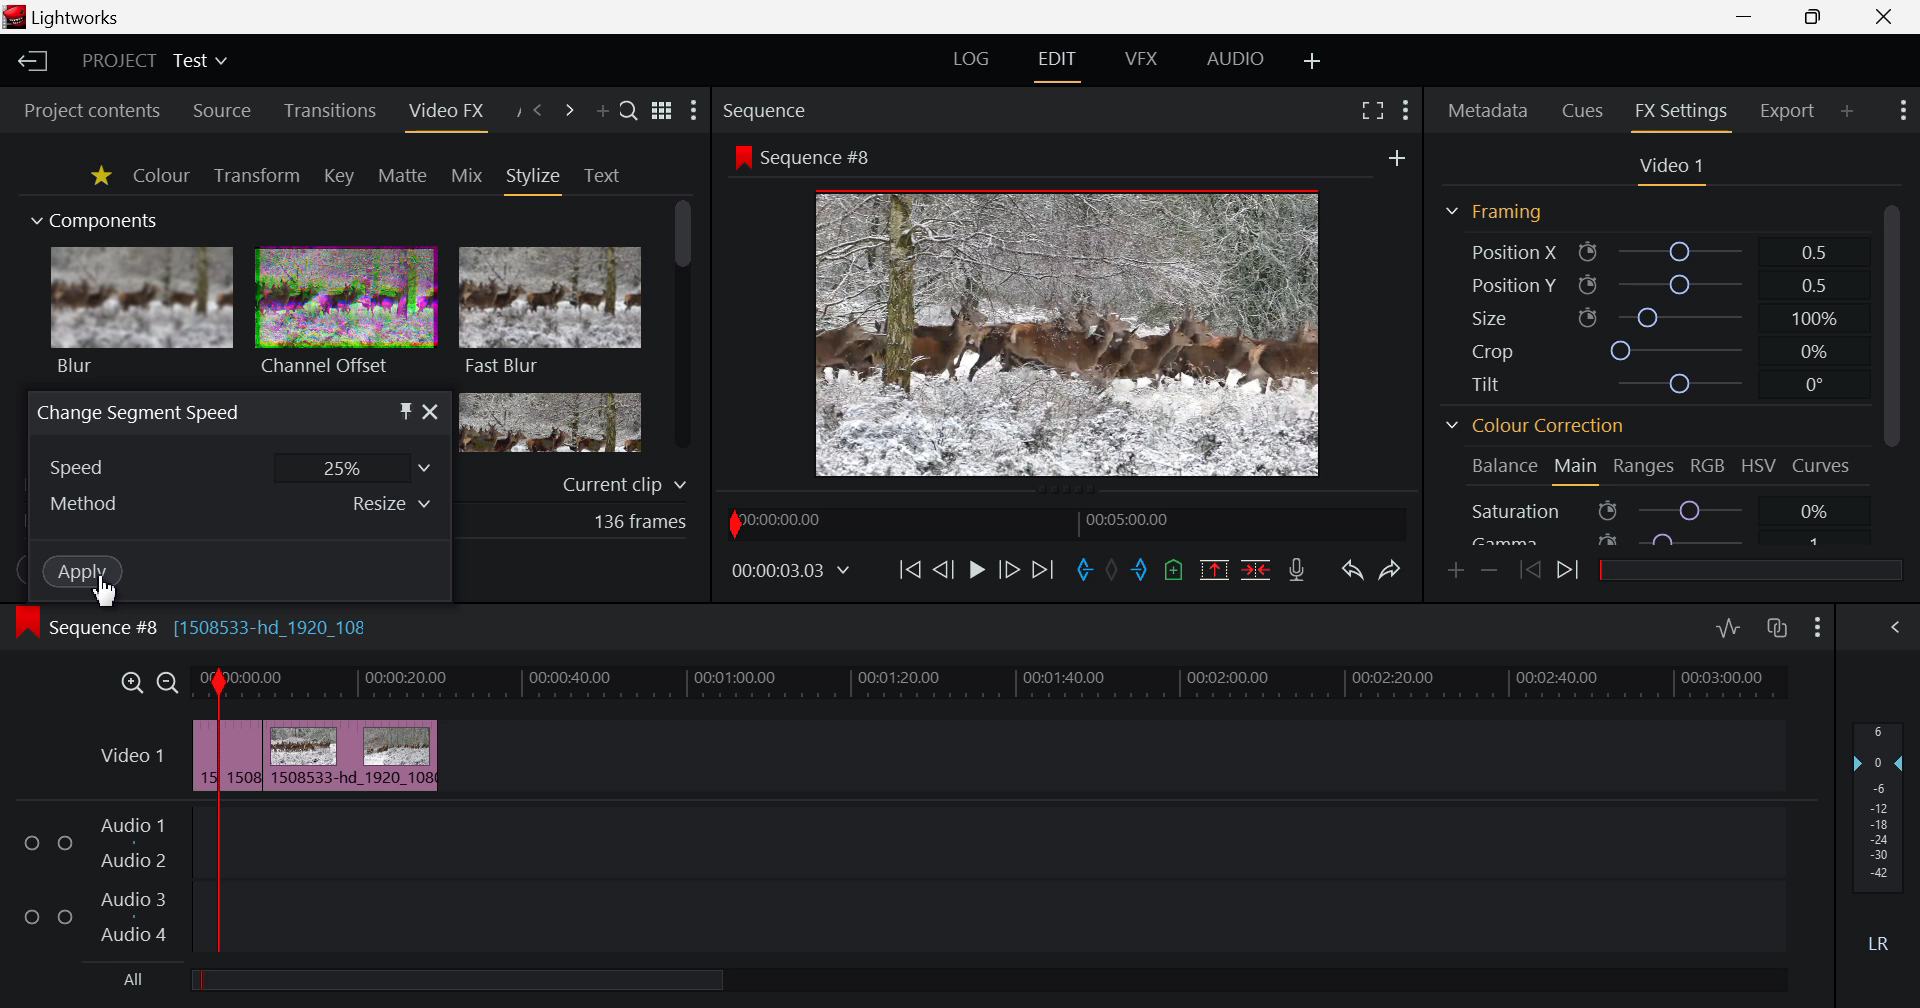 This screenshot has width=1920, height=1008. What do you see at coordinates (1892, 369) in the screenshot?
I see `Scroll Bar` at bounding box center [1892, 369].